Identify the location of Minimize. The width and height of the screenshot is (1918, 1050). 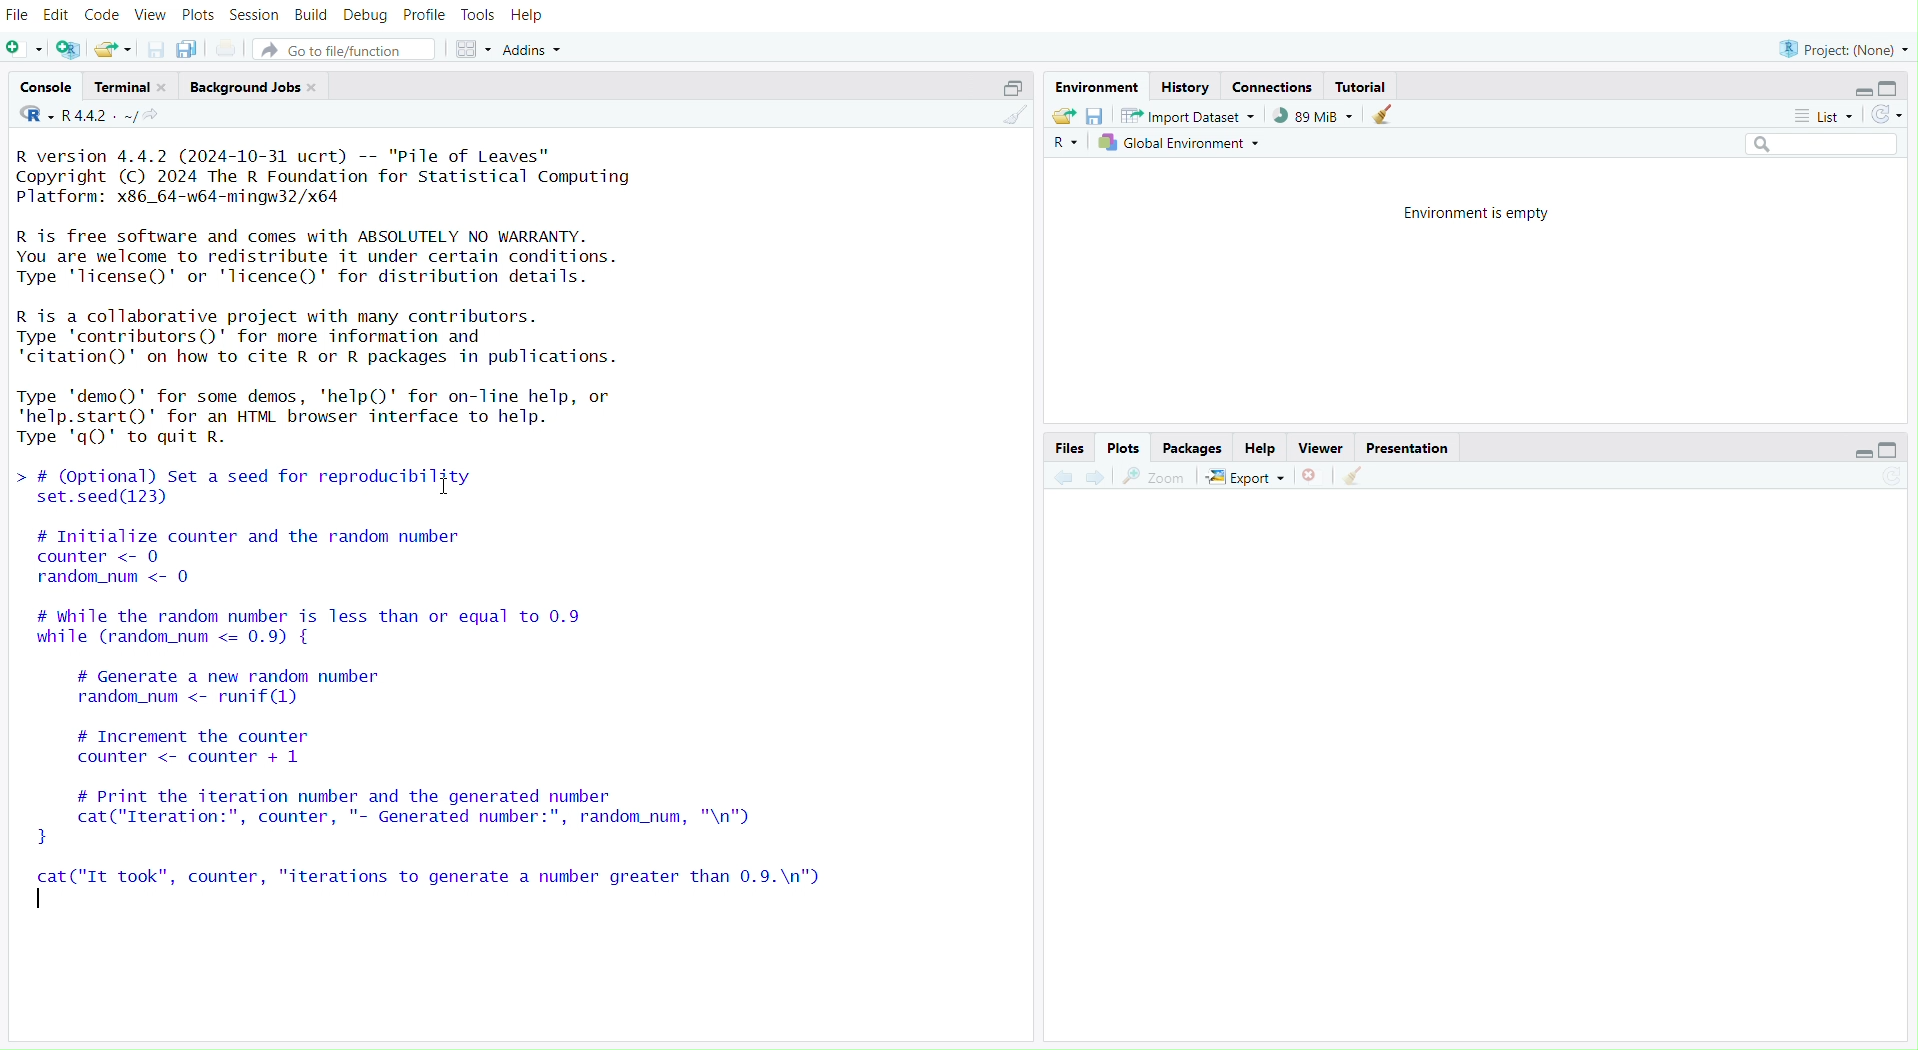
(1861, 91).